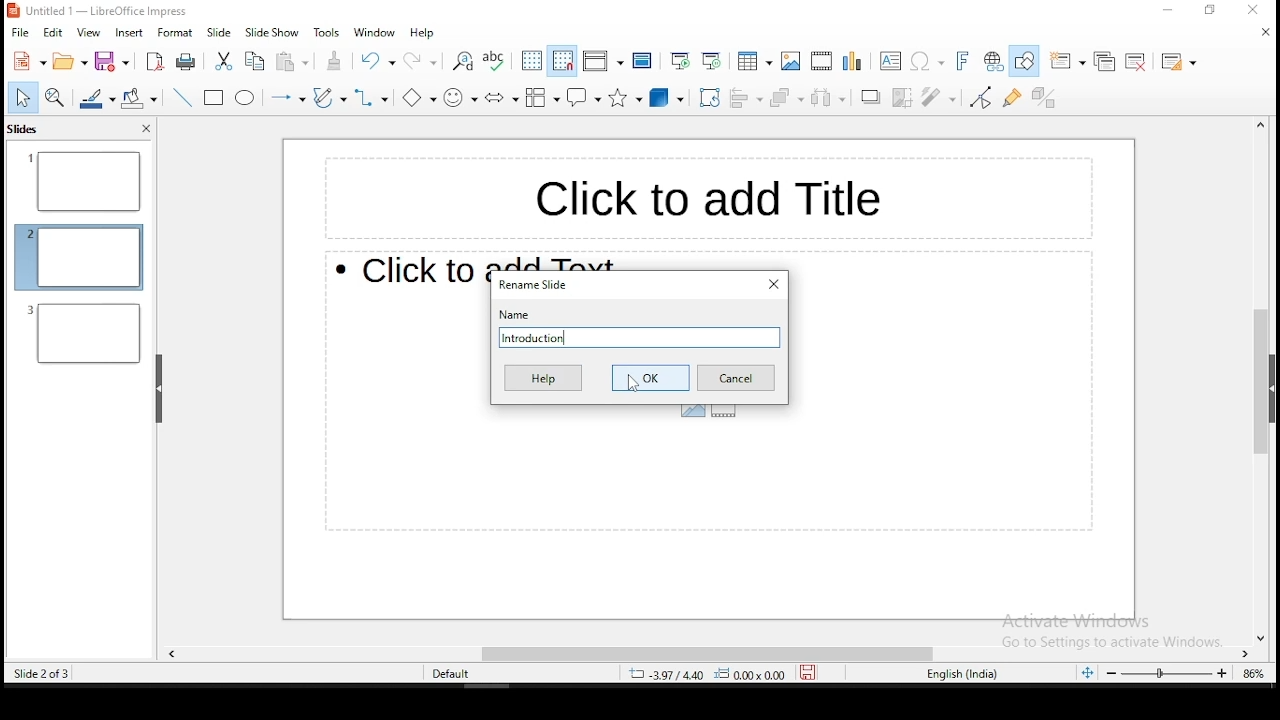  Describe the element at coordinates (369, 98) in the screenshot. I see `connectors` at that location.